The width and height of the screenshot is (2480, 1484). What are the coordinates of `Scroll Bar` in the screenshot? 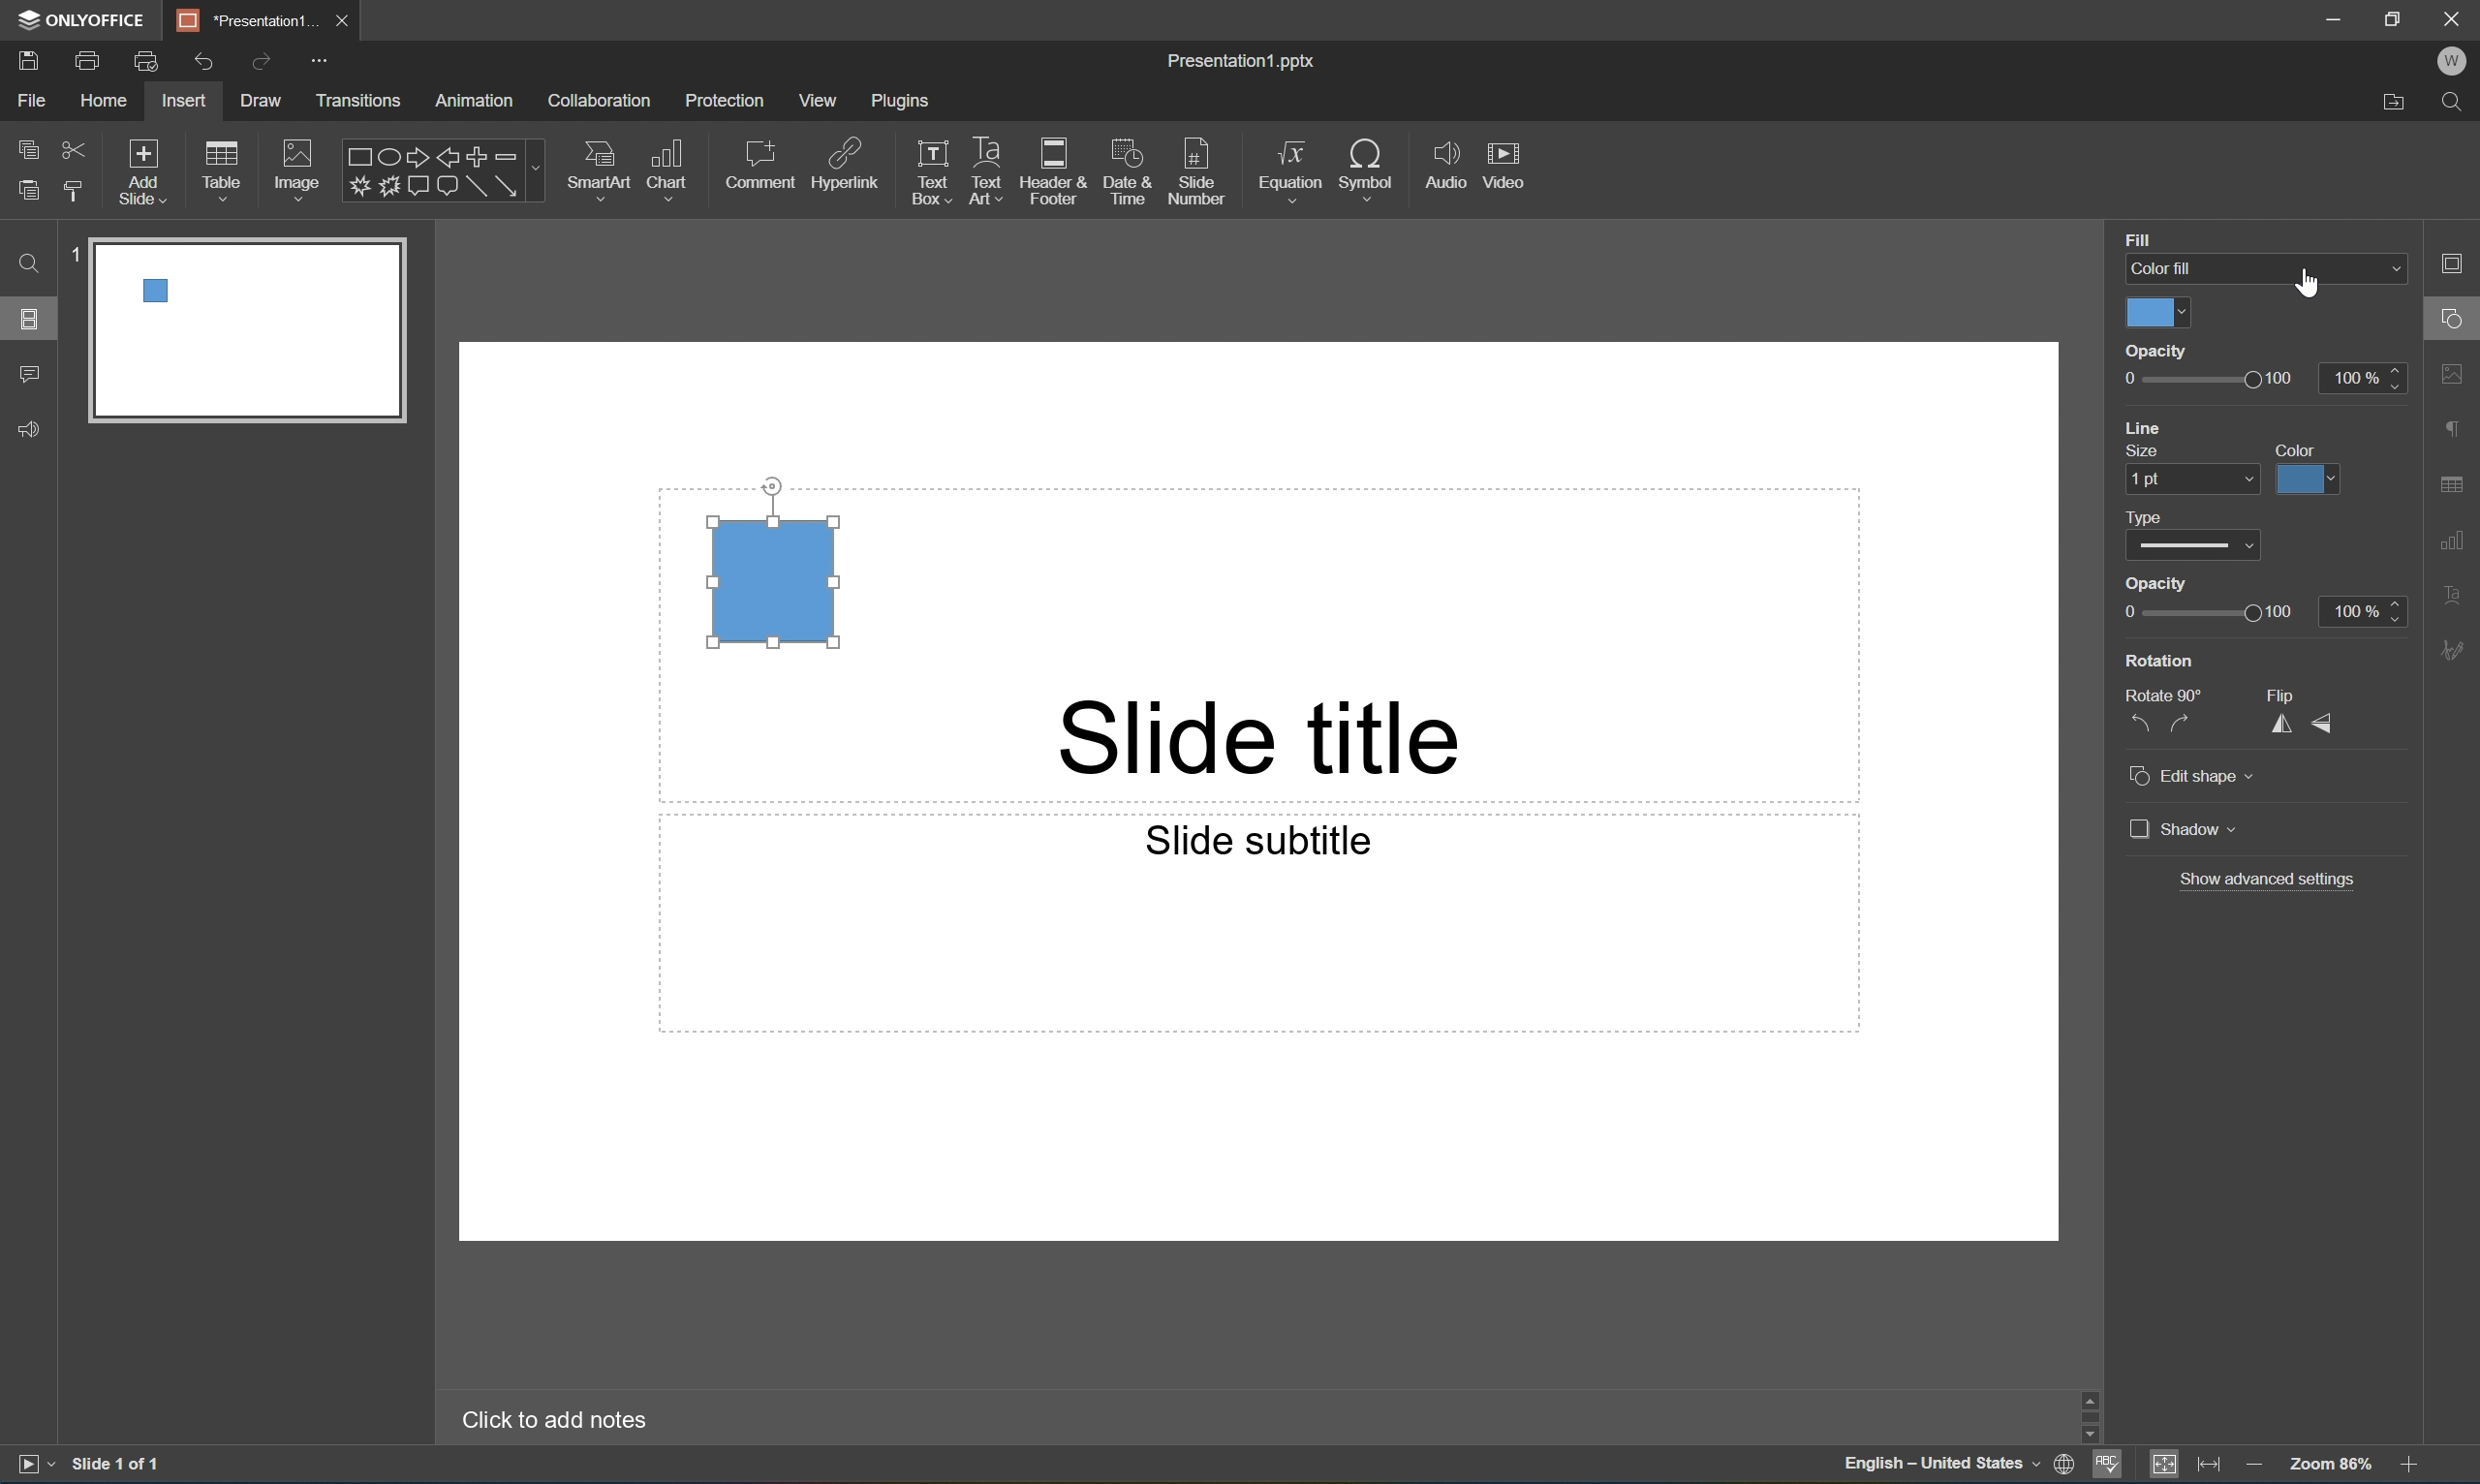 It's located at (2404, 1410).